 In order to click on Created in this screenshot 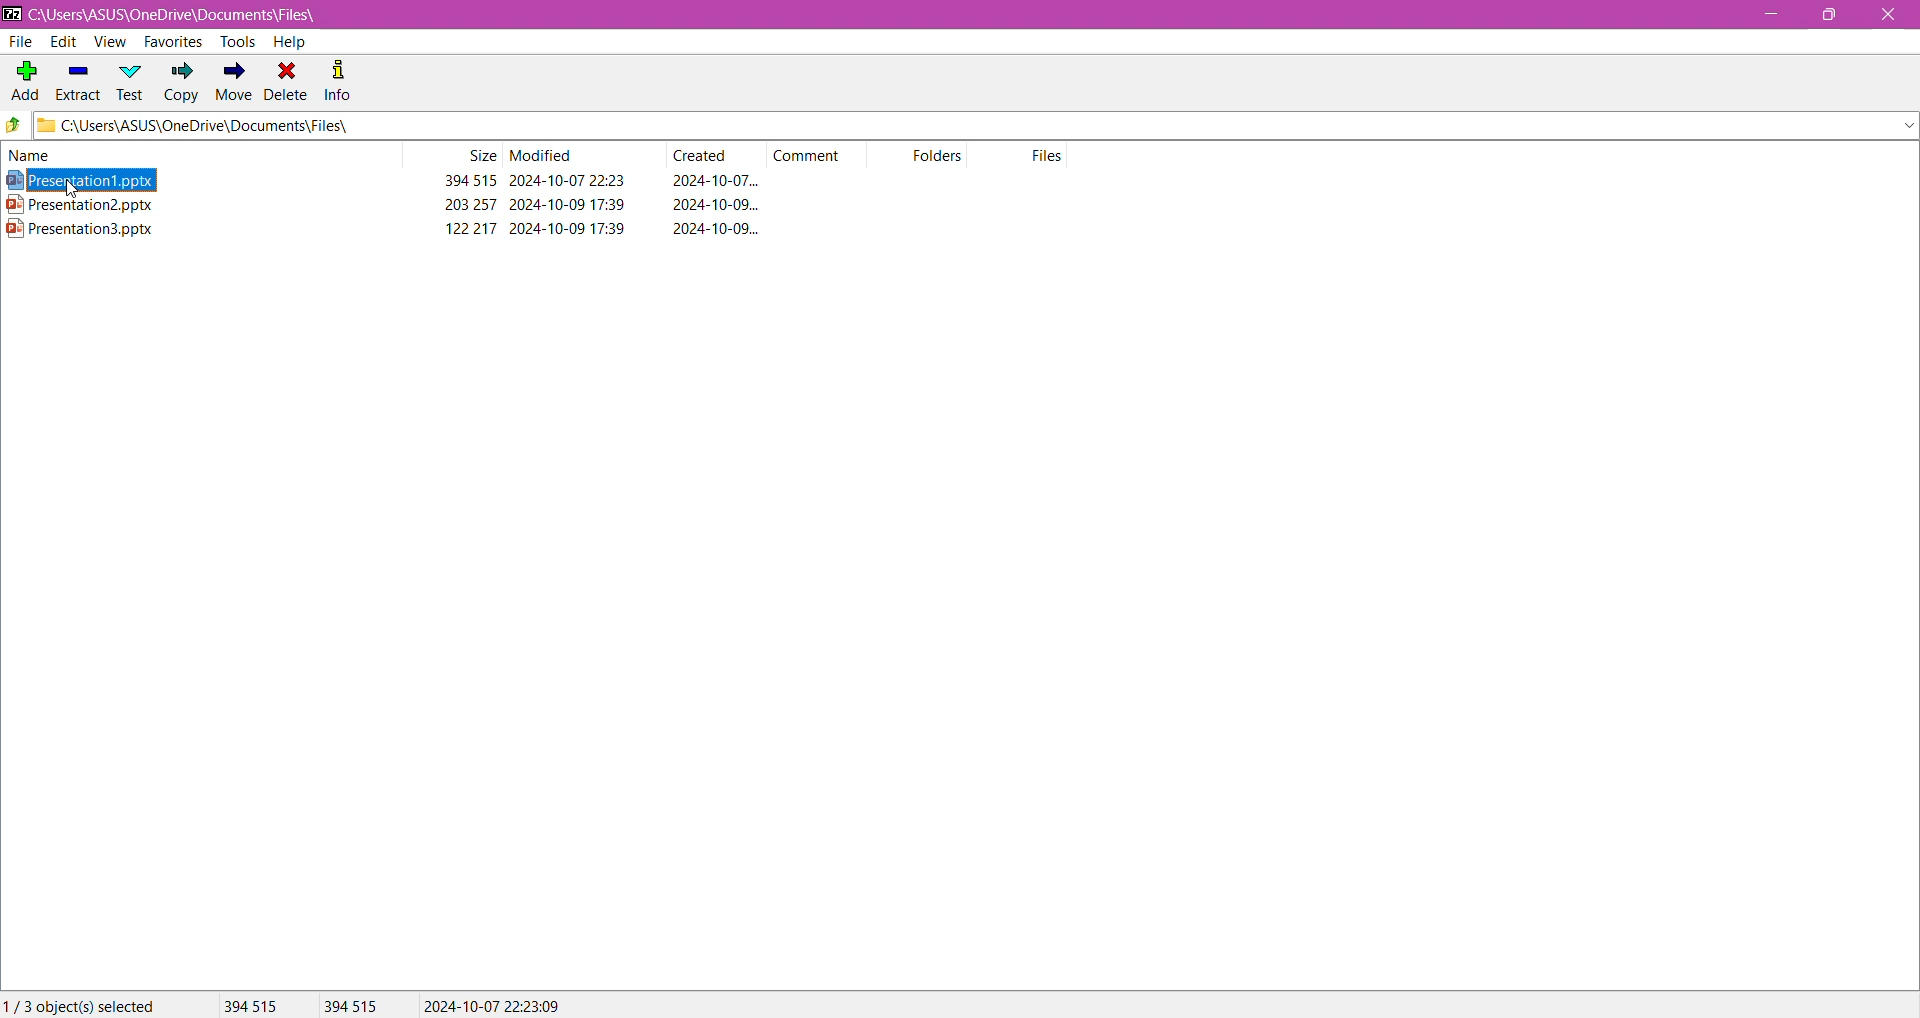, I will do `click(707, 156)`.